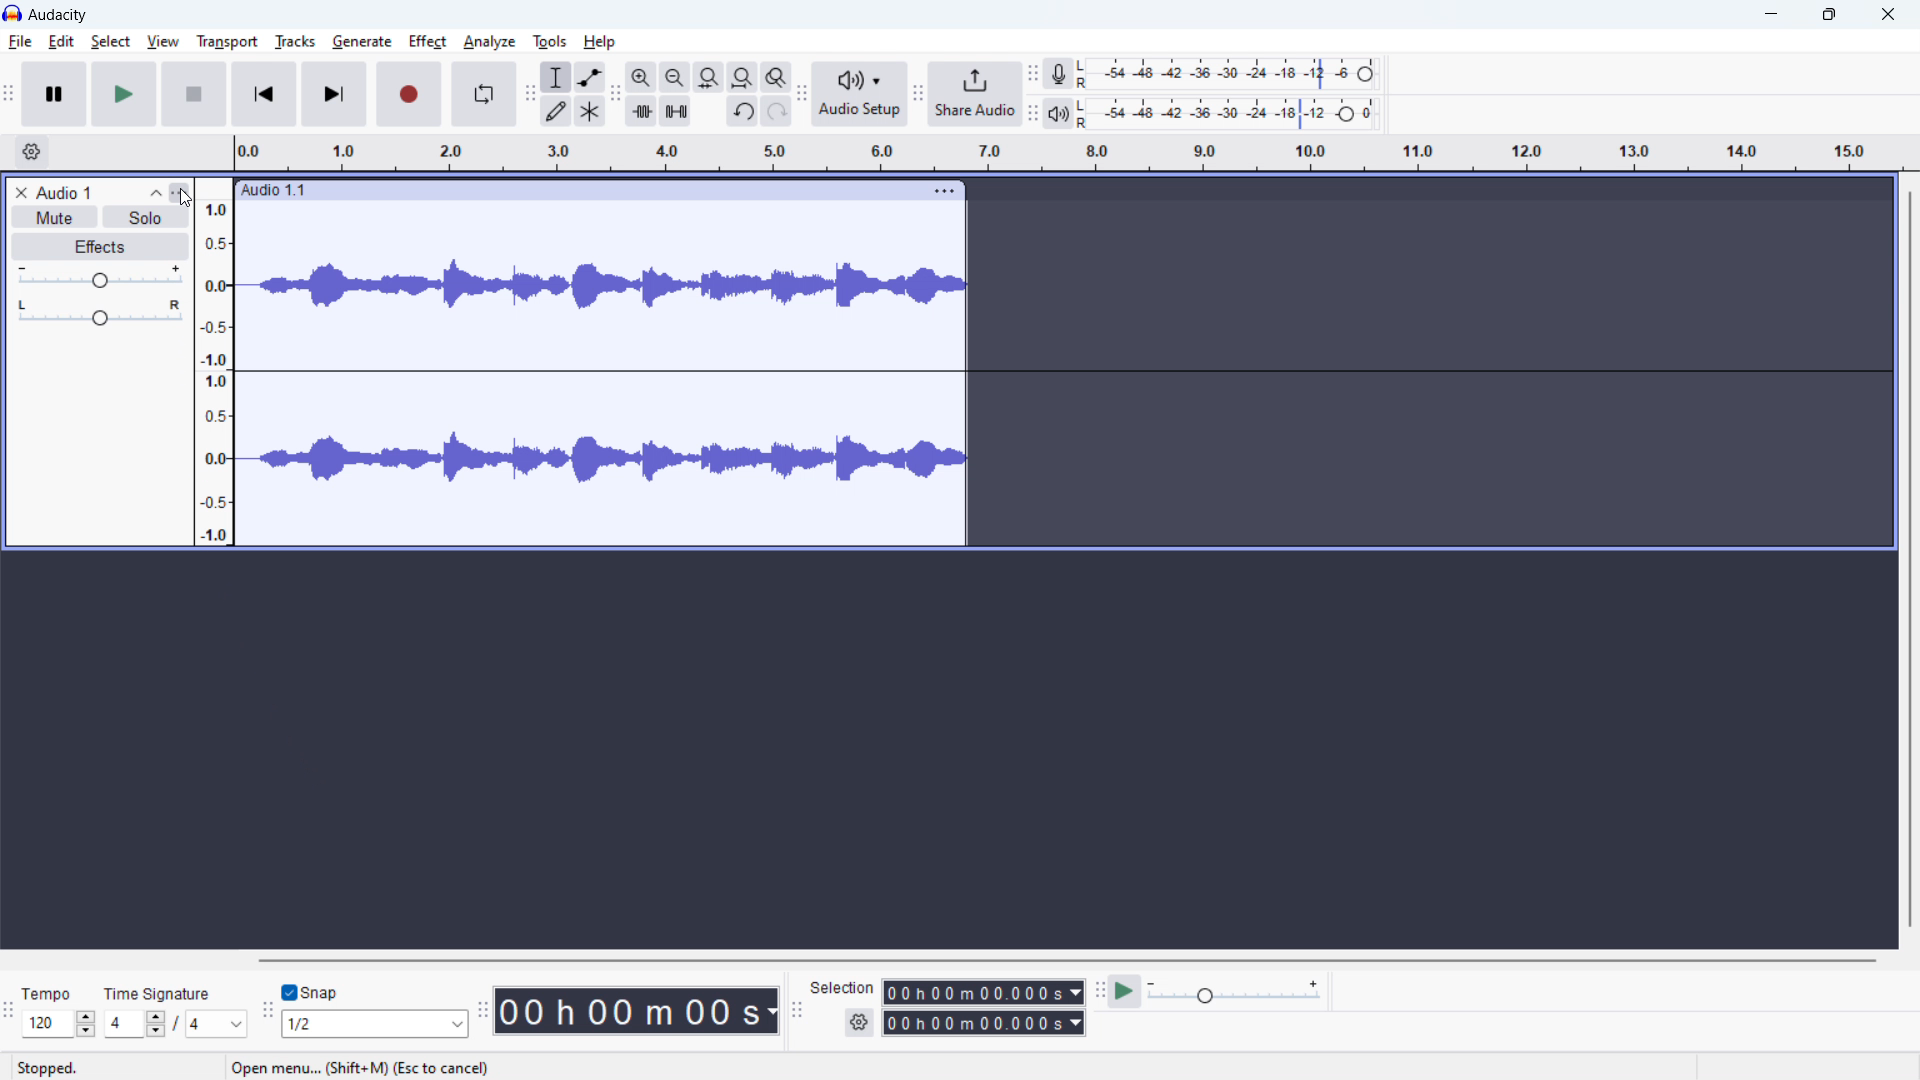 The height and width of the screenshot is (1080, 1920). What do you see at coordinates (187, 198) in the screenshot?
I see `cursor` at bounding box center [187, 198].